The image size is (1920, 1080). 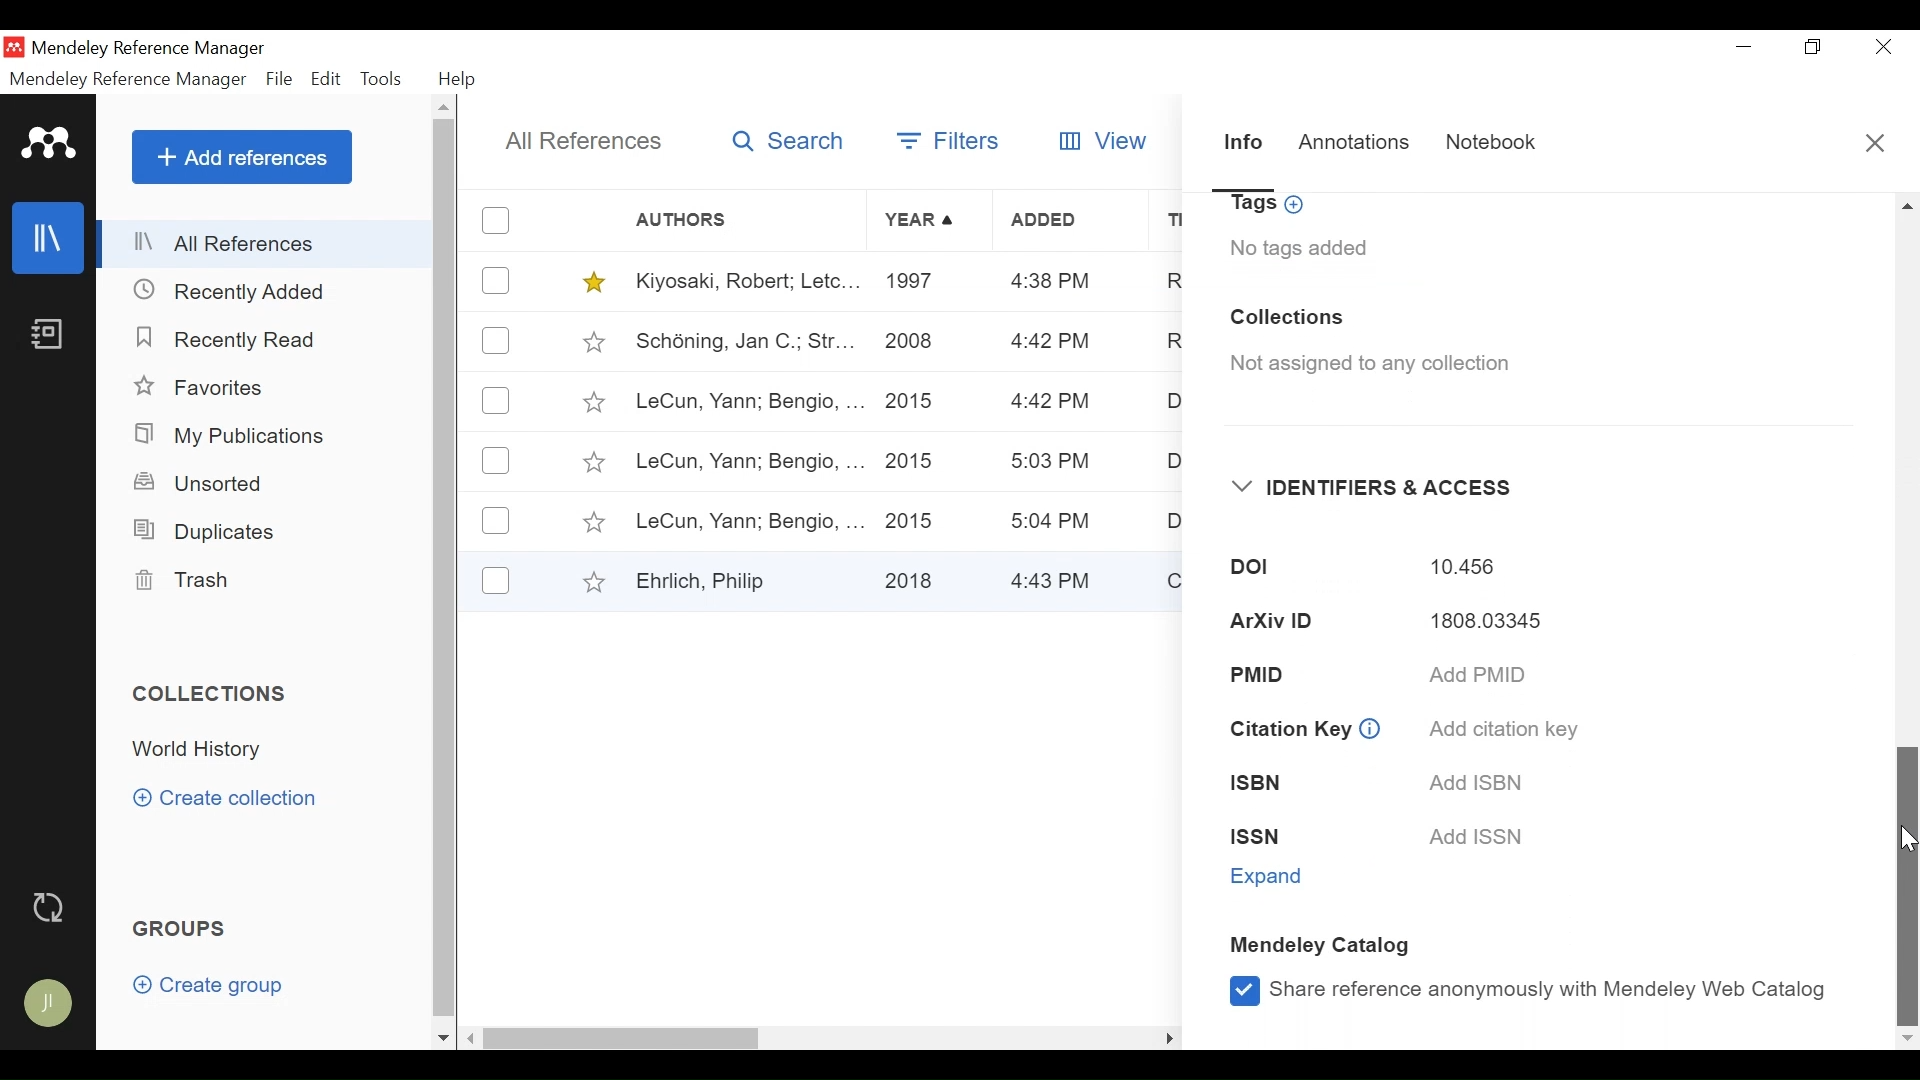 What do you see at coordinates (499, 401) in the screenshot?
I see `(un)select` at bounding box center [499, 401].